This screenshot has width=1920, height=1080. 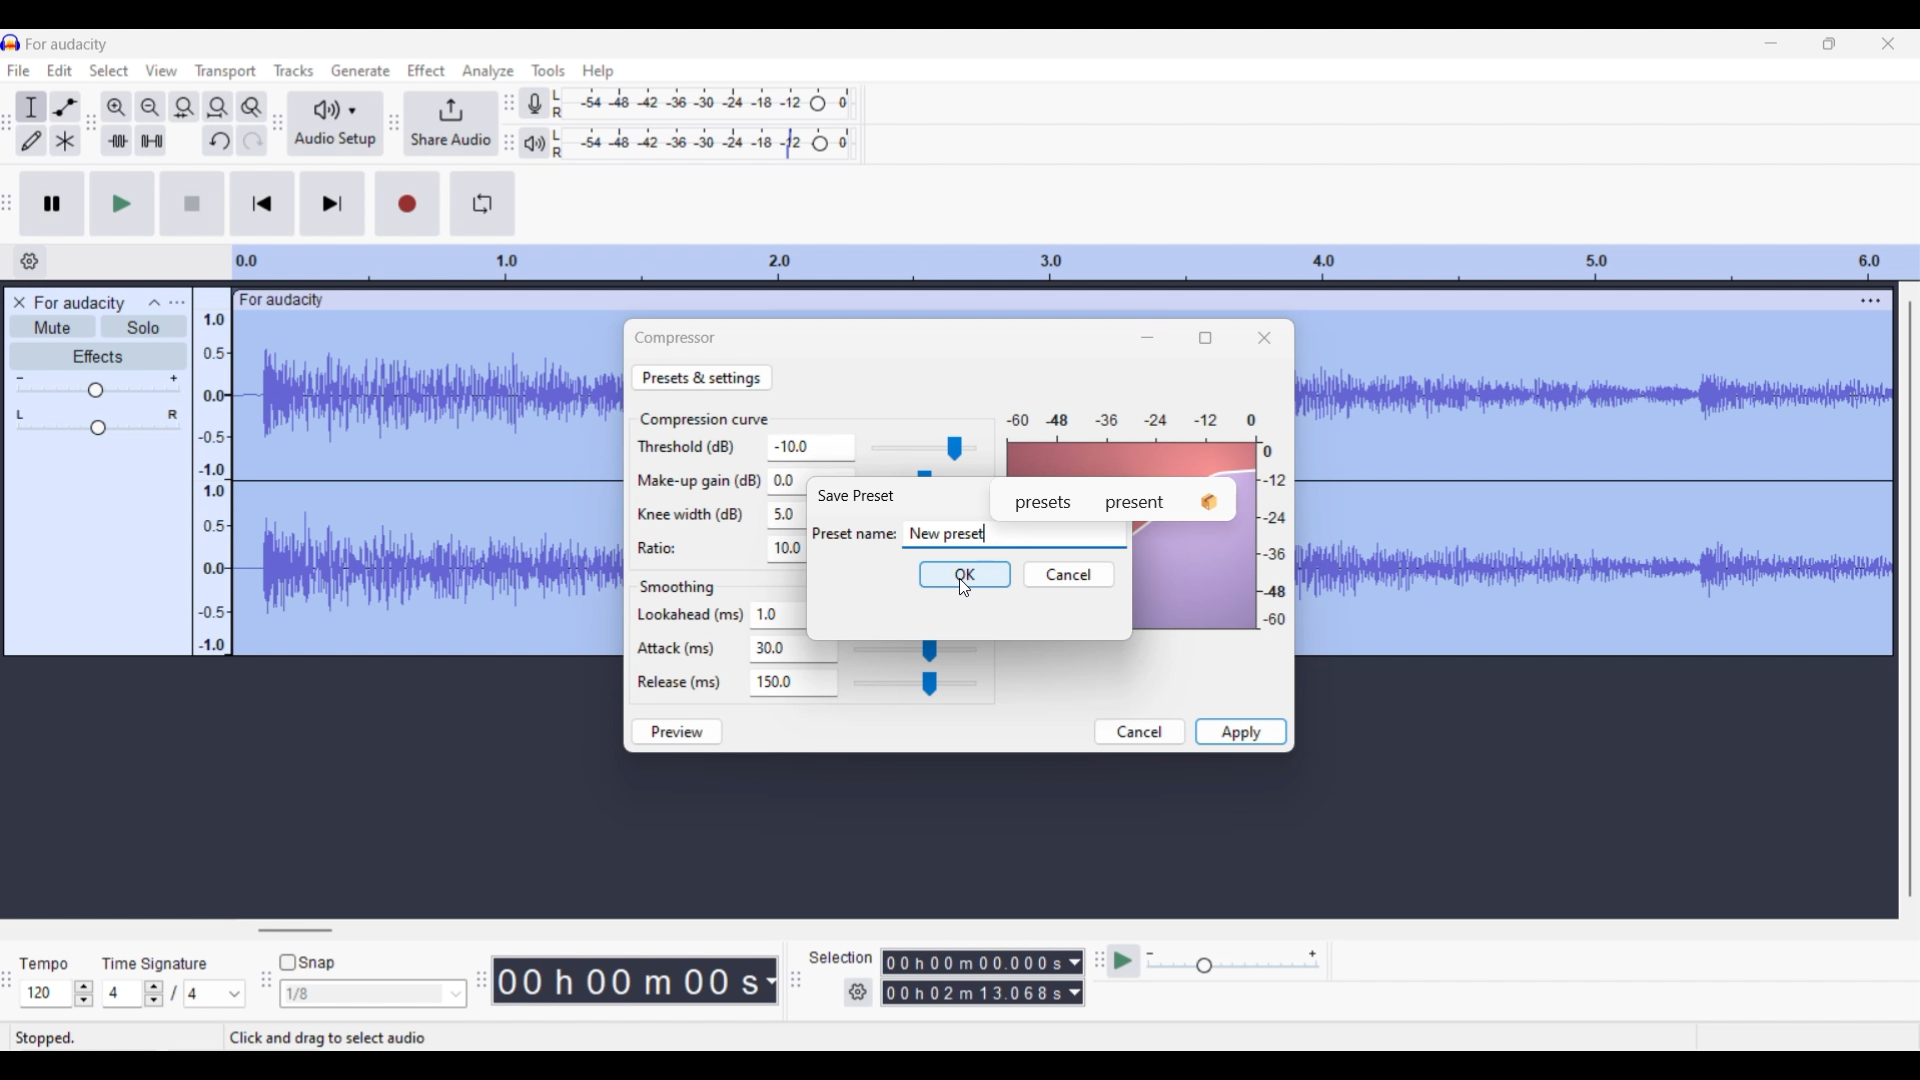 I want to click on Smoothing, so click(x=677, y=588).